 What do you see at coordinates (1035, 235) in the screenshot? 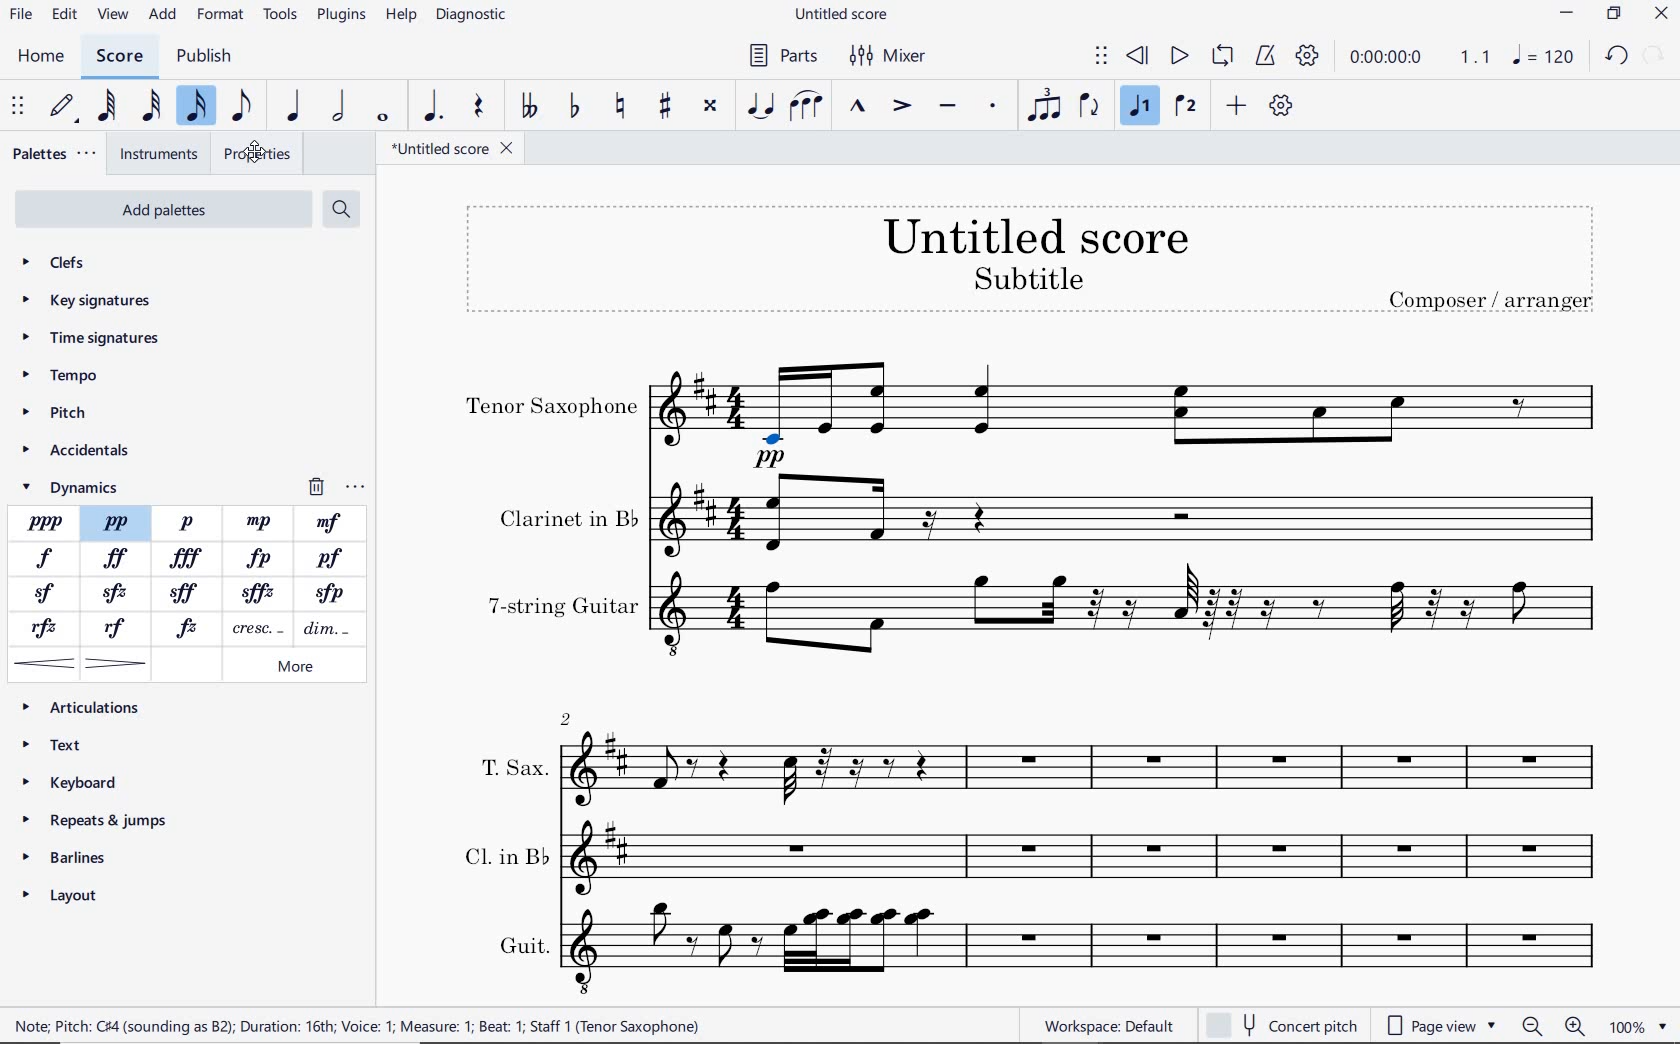
I see `text` at bounding box center [1035, 235].